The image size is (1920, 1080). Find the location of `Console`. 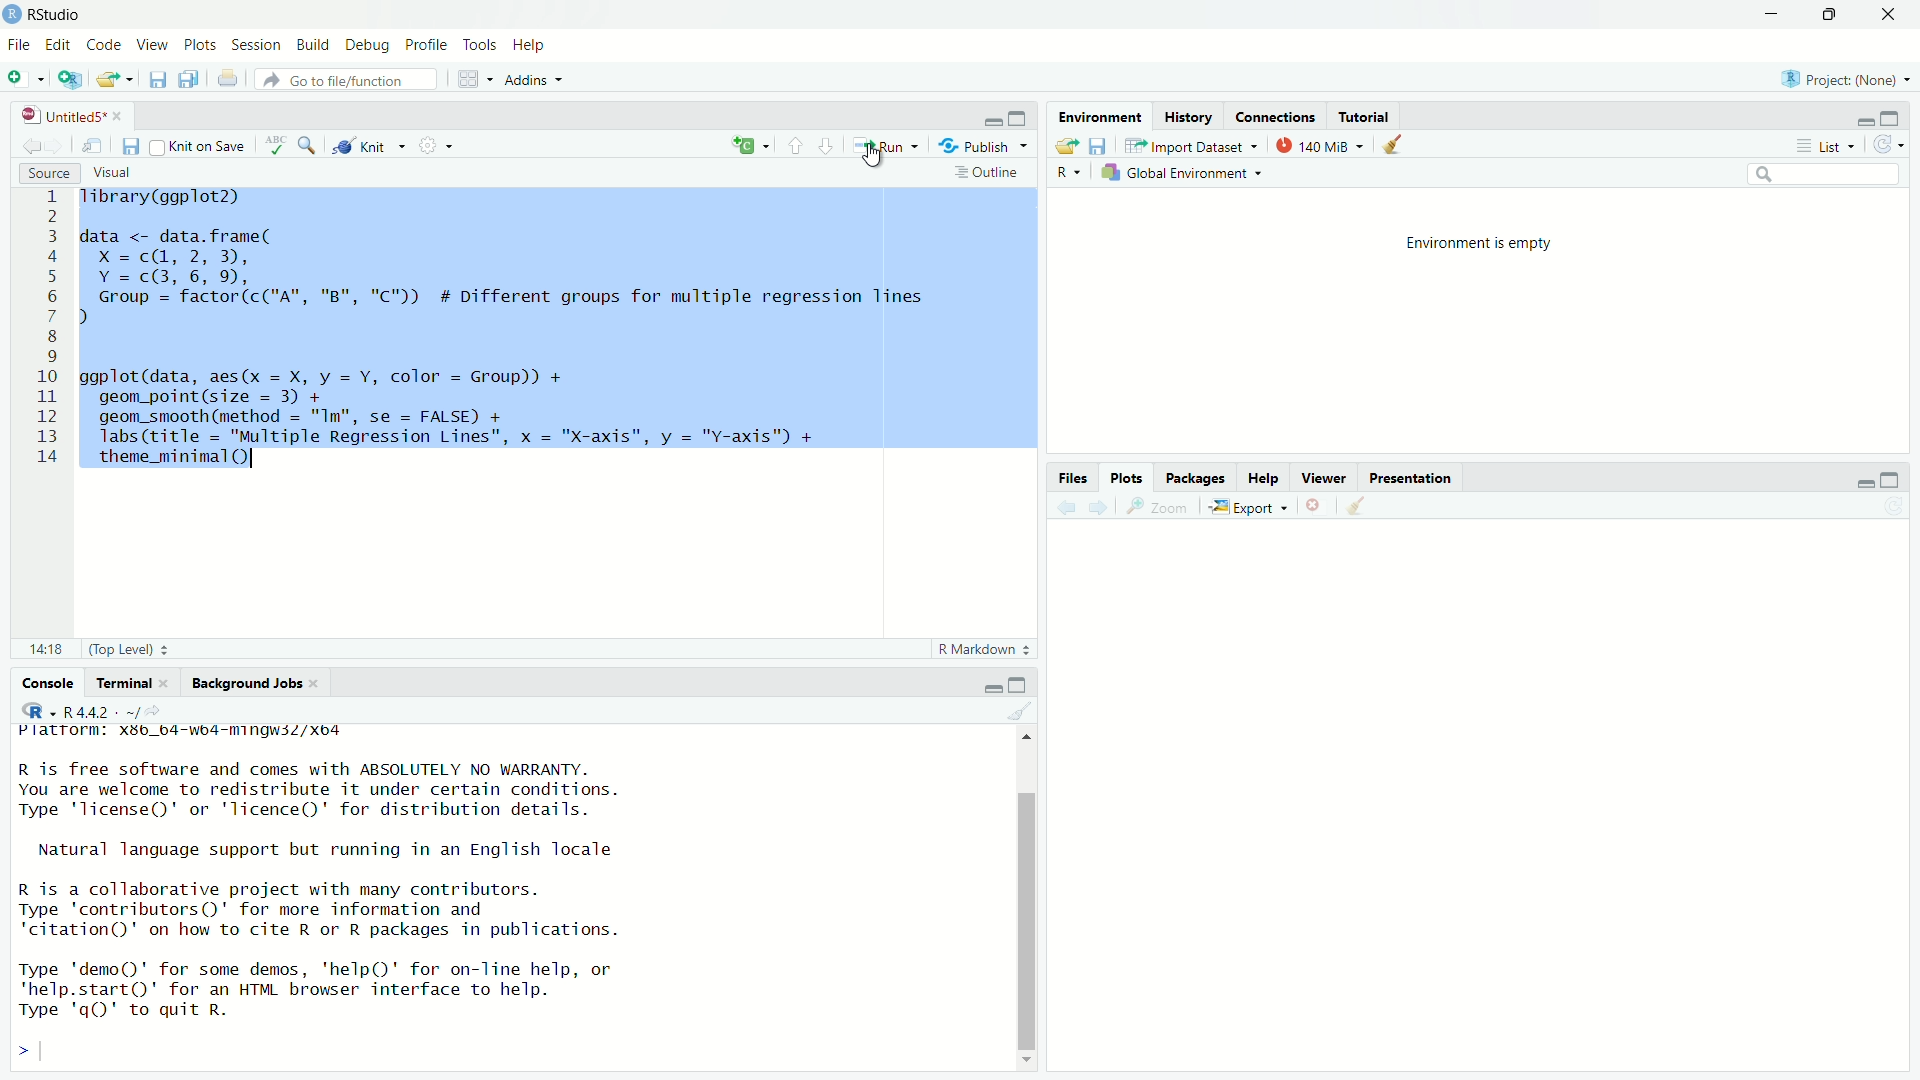

Console is located at coordinates (36, 683).